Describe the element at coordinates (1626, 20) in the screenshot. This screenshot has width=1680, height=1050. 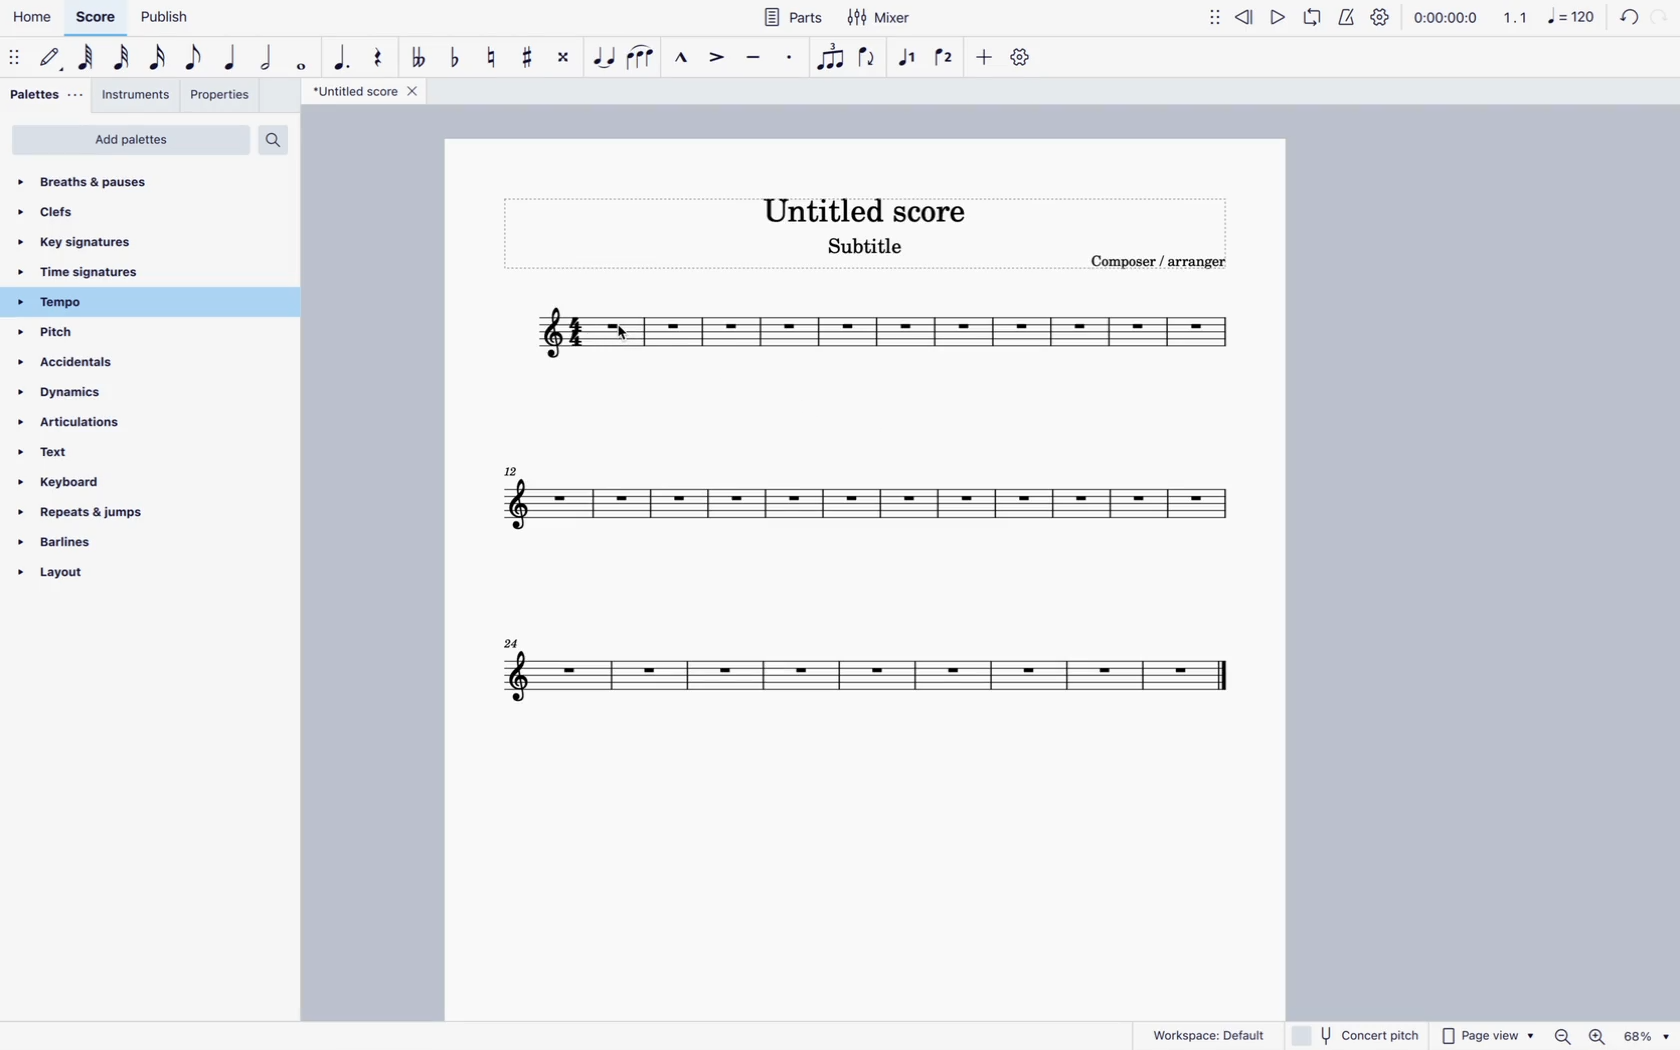
I see `back` at that location.